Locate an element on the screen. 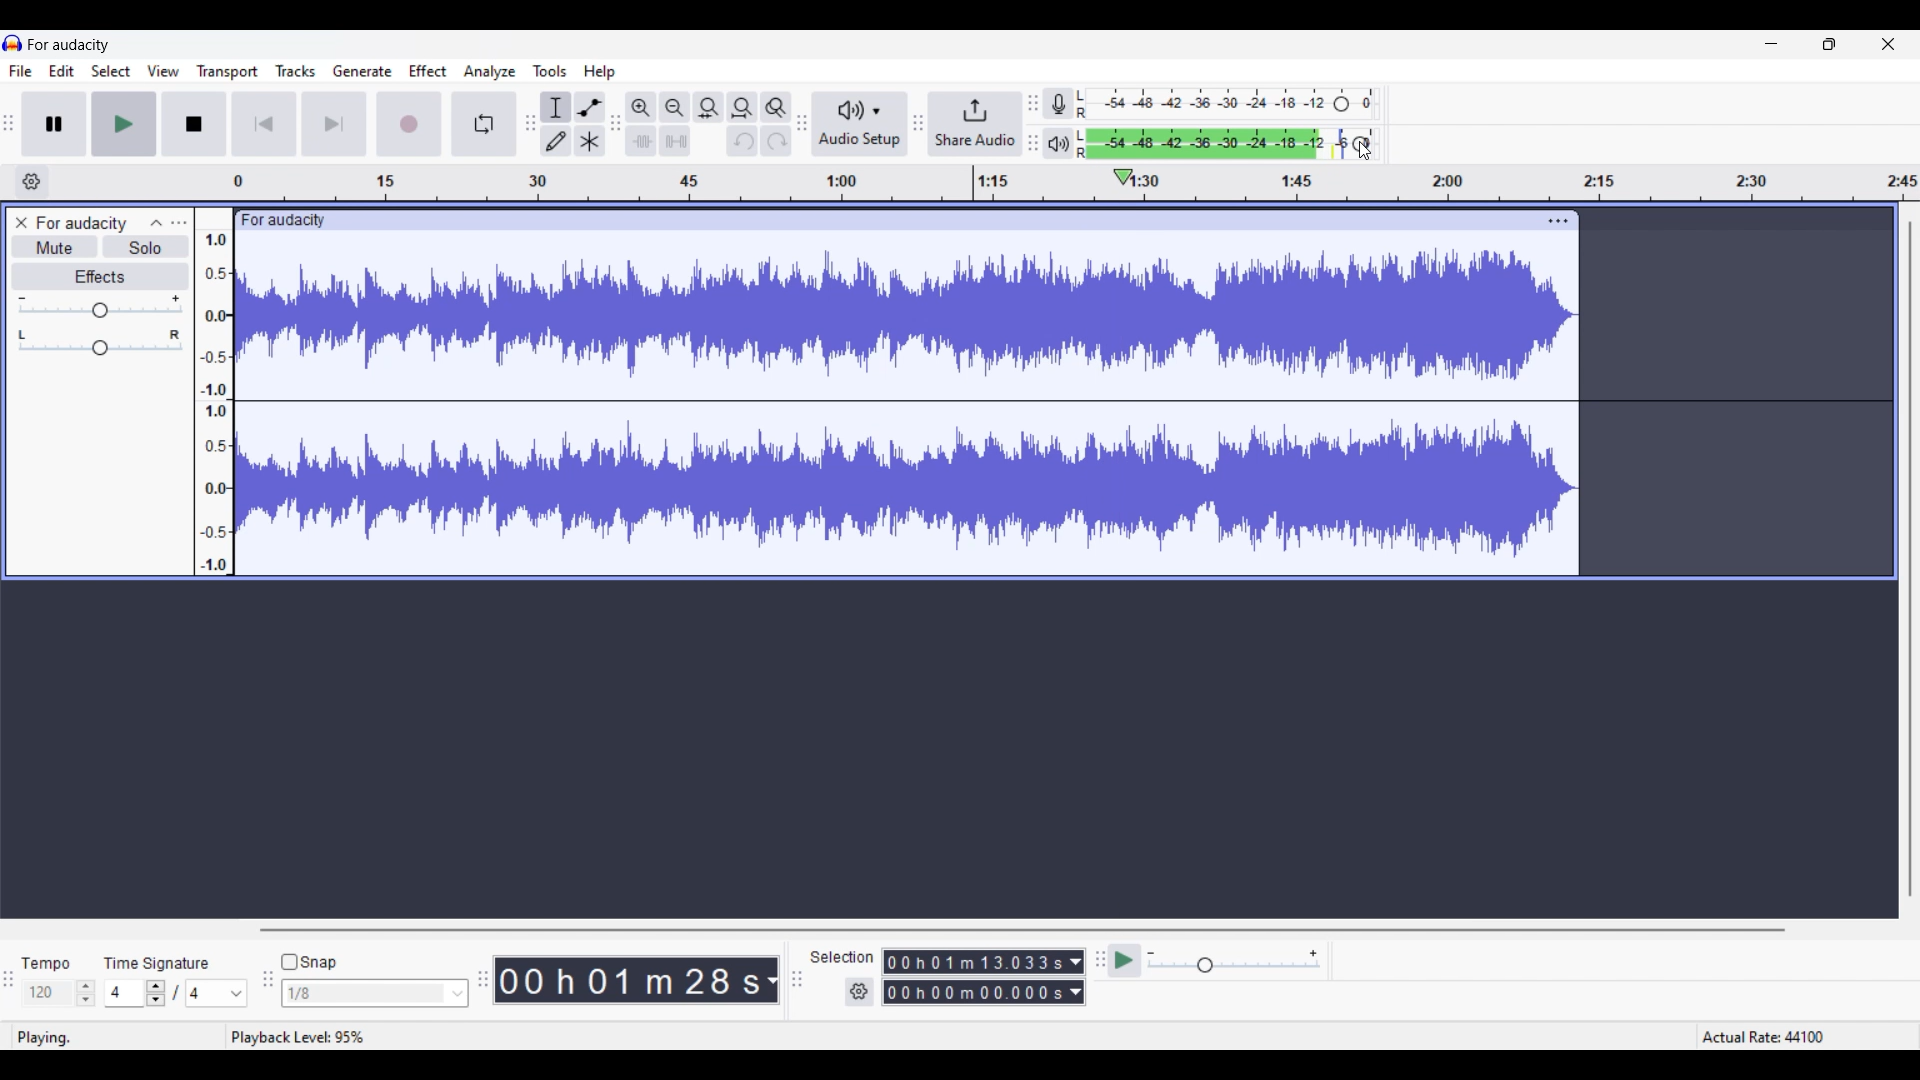 Image resolution: width=1920 pixels, height=1080 pixels. Redo is located at coordinates (776, 141).